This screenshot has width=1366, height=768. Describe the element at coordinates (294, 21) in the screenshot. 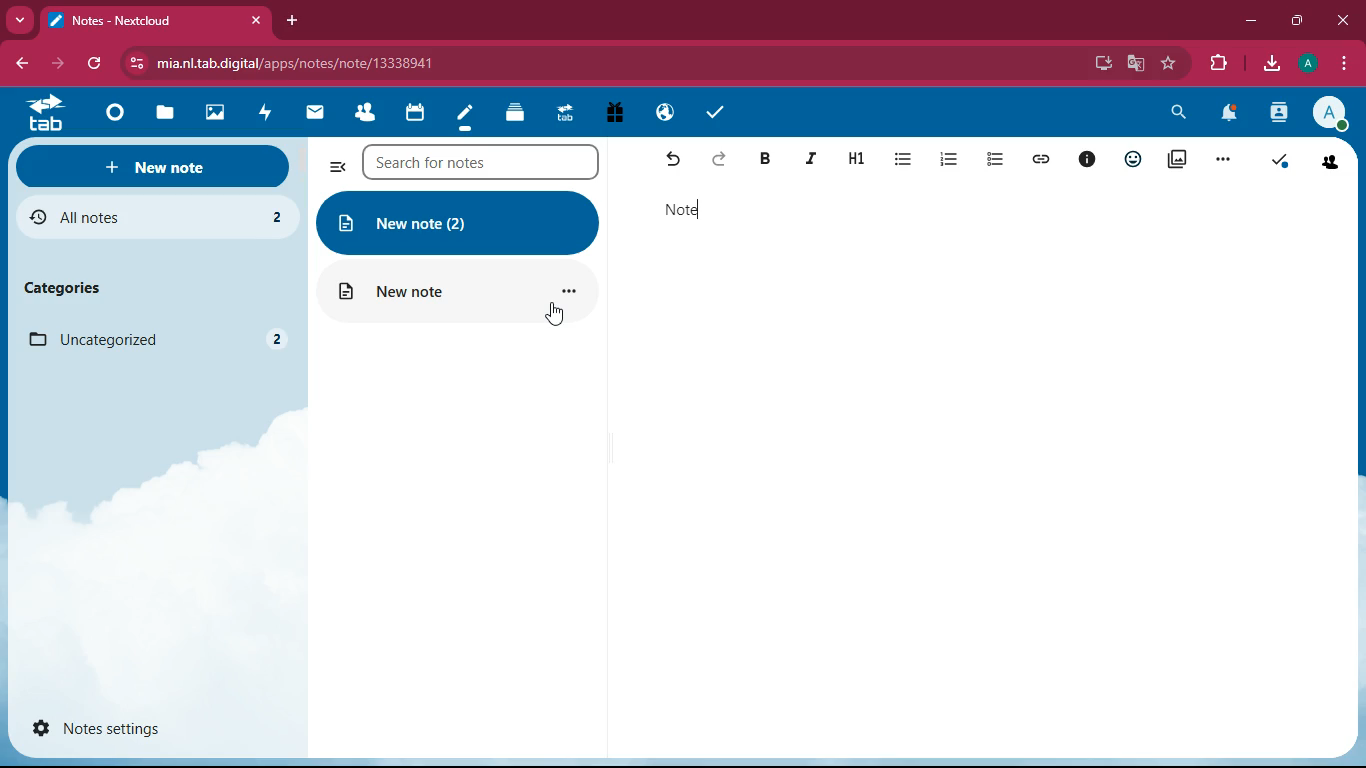

I see `new tab` at that location.